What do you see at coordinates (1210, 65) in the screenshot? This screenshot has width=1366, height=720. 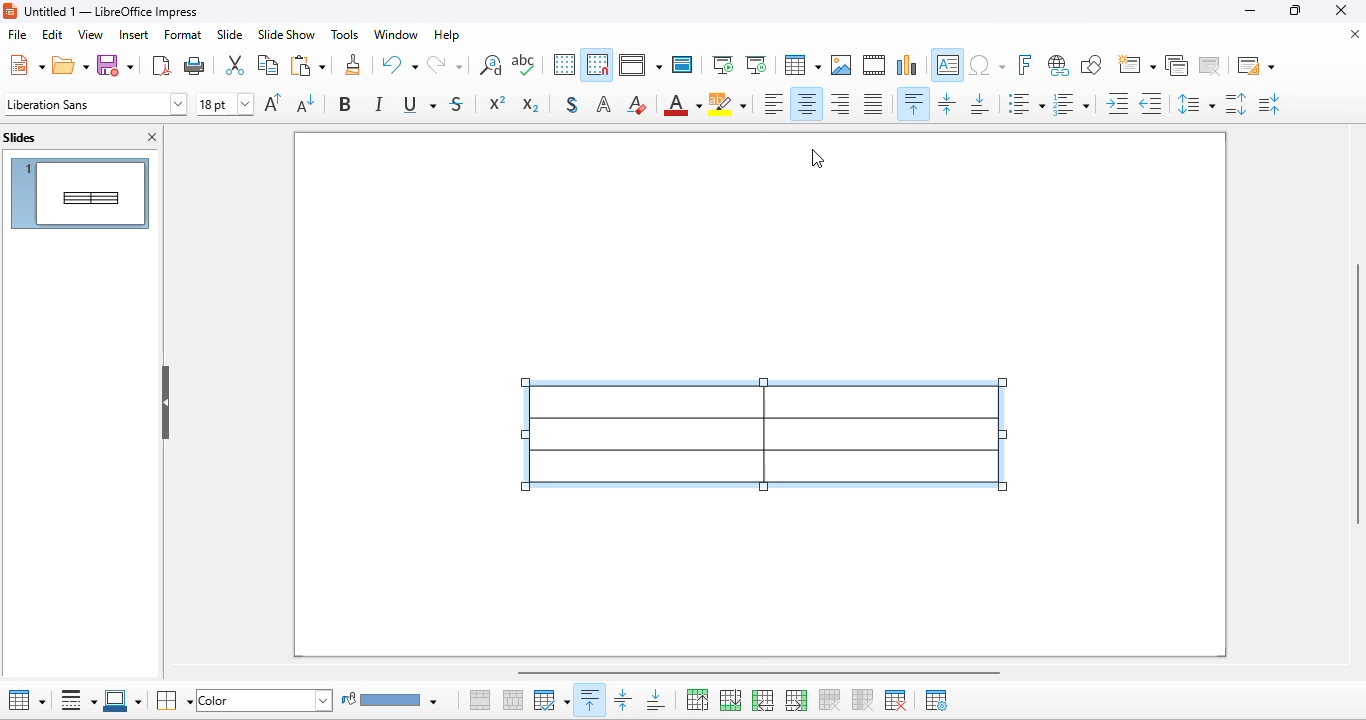 I see `delete slide` at bounding box center [1210, 65].